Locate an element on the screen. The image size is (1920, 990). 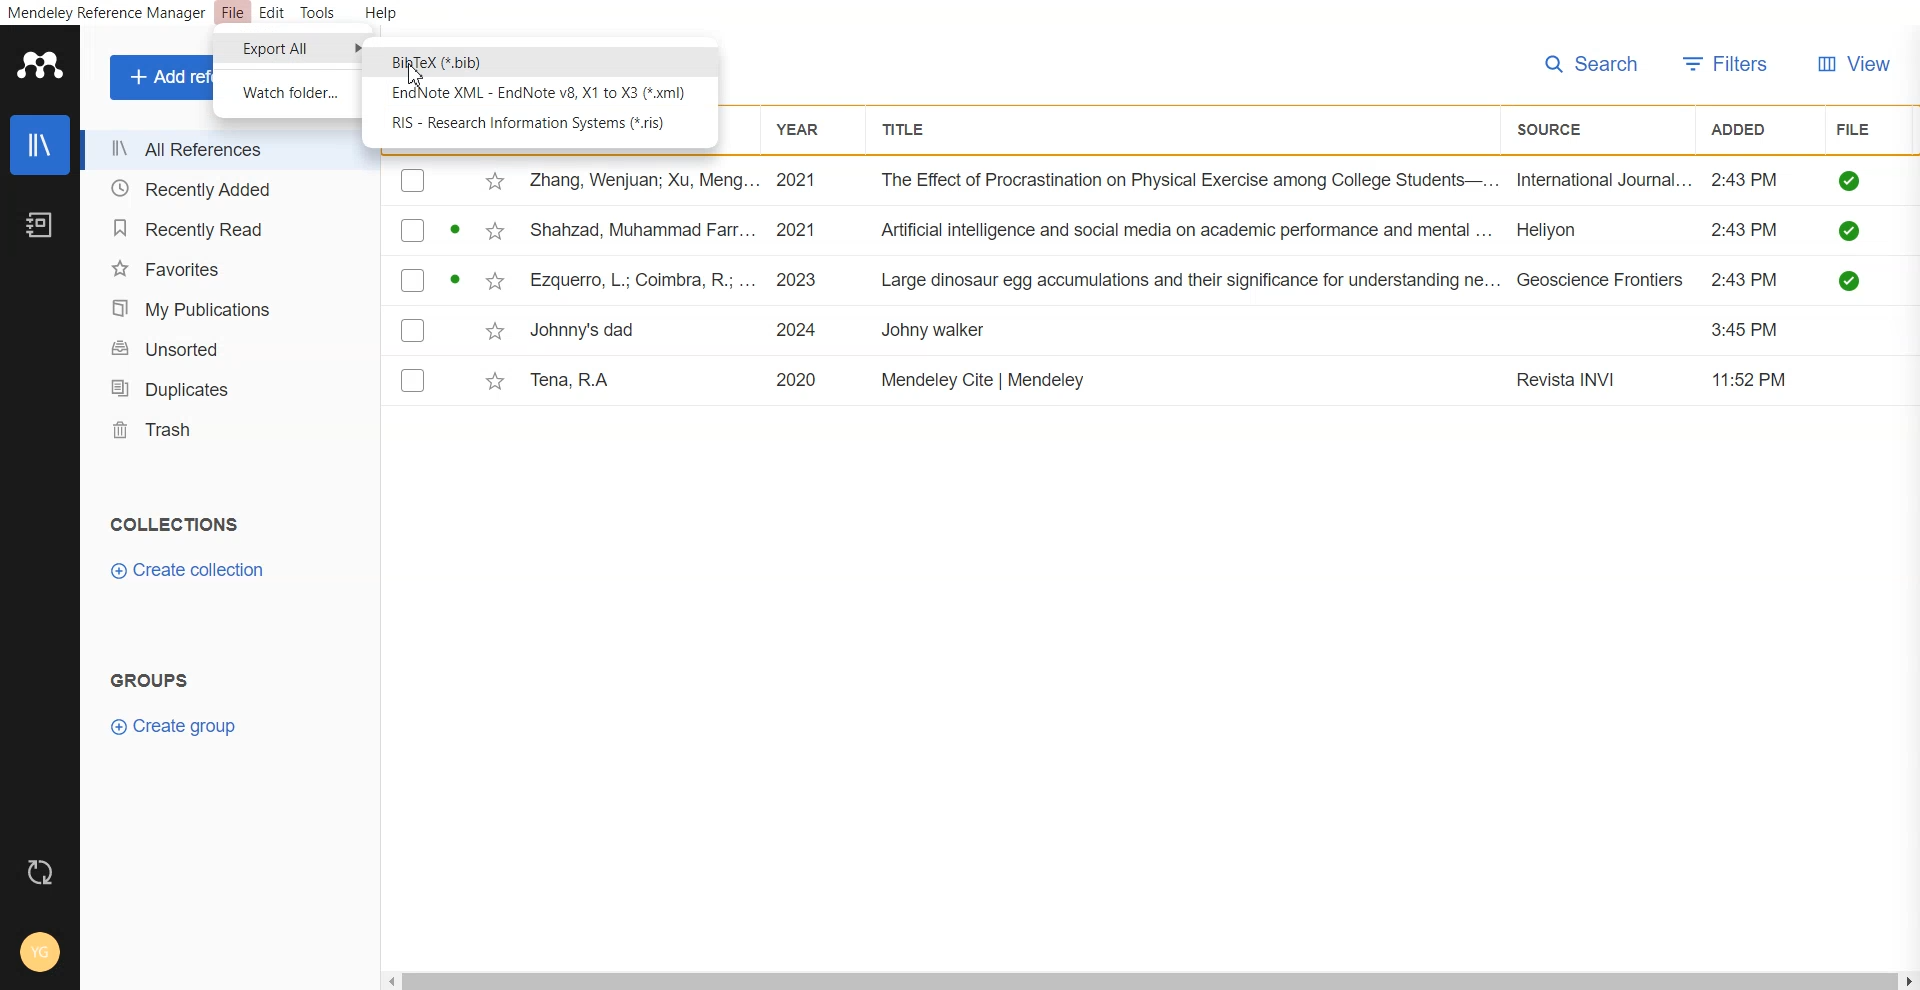
Unsorted is located at coordinates (224, 348).